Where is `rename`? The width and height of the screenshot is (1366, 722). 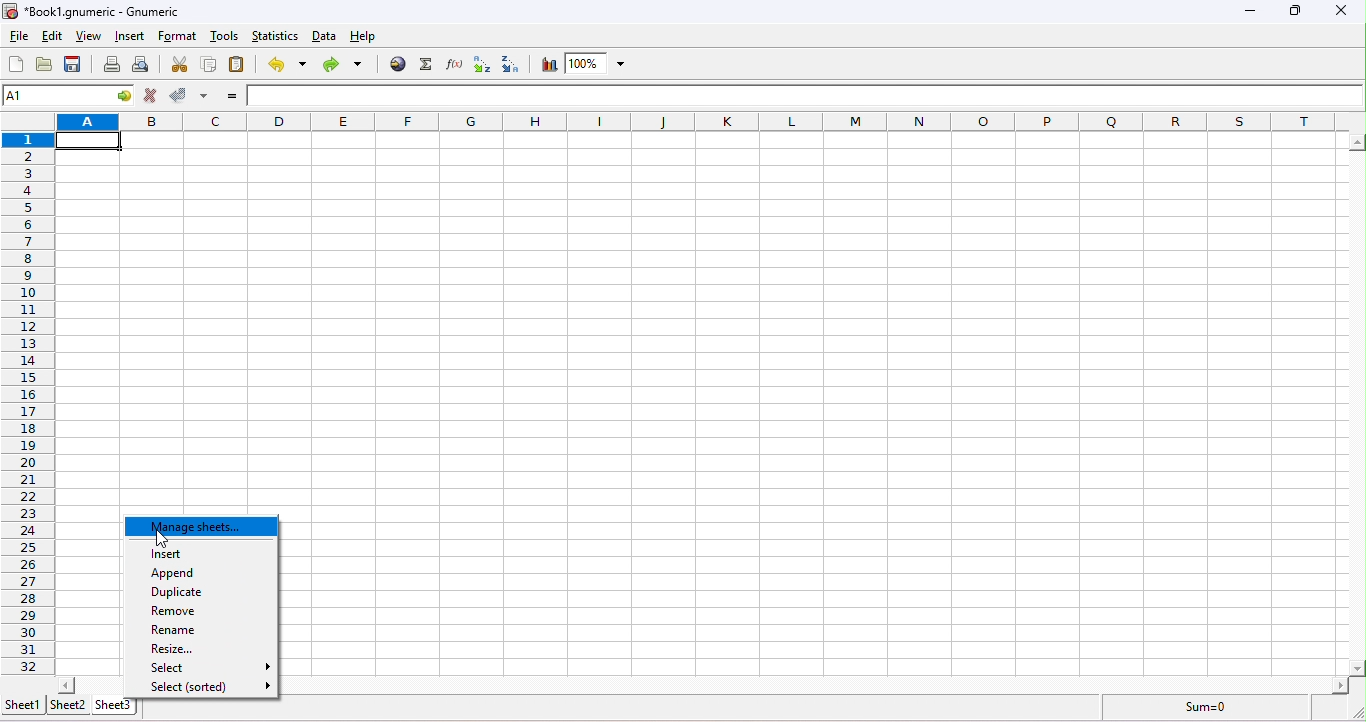 rename is located at coordinates (196, 630).